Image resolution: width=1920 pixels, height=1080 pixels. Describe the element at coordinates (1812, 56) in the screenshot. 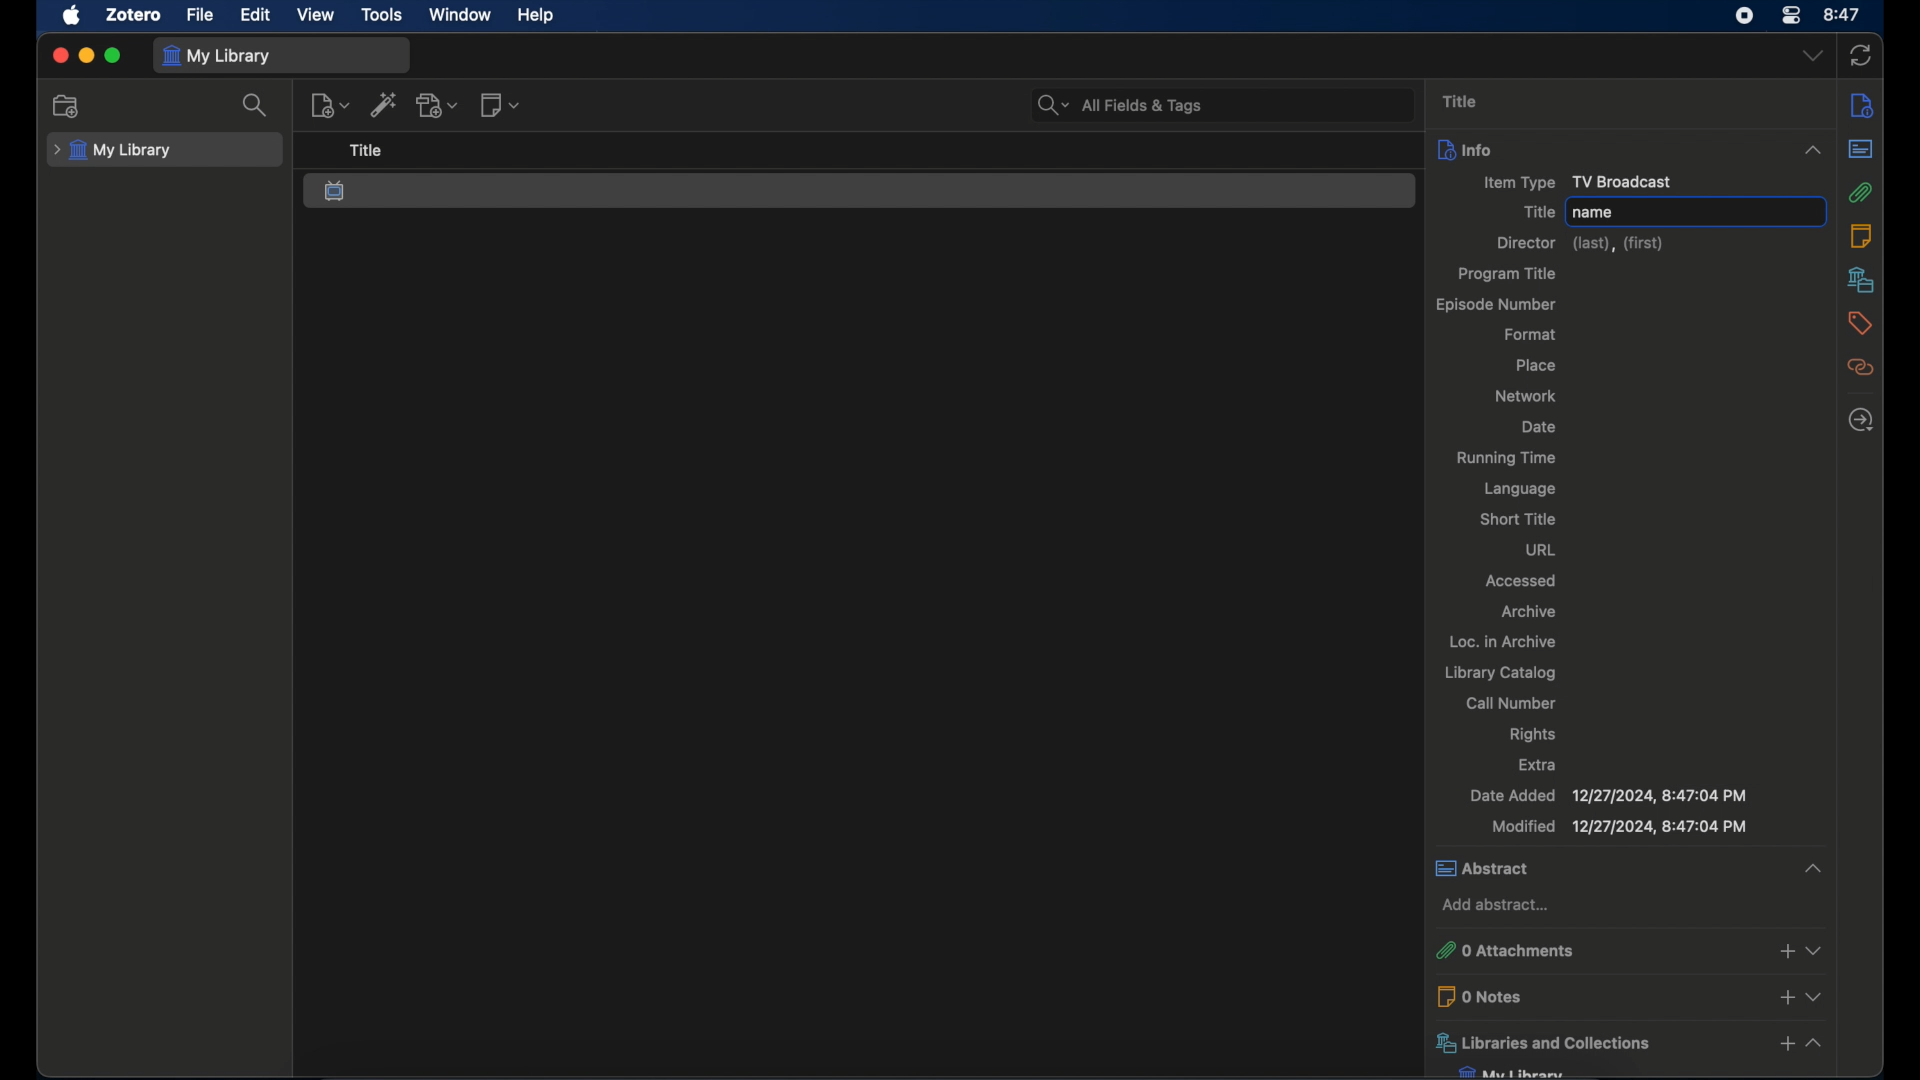

I see `dropdown` at that location.